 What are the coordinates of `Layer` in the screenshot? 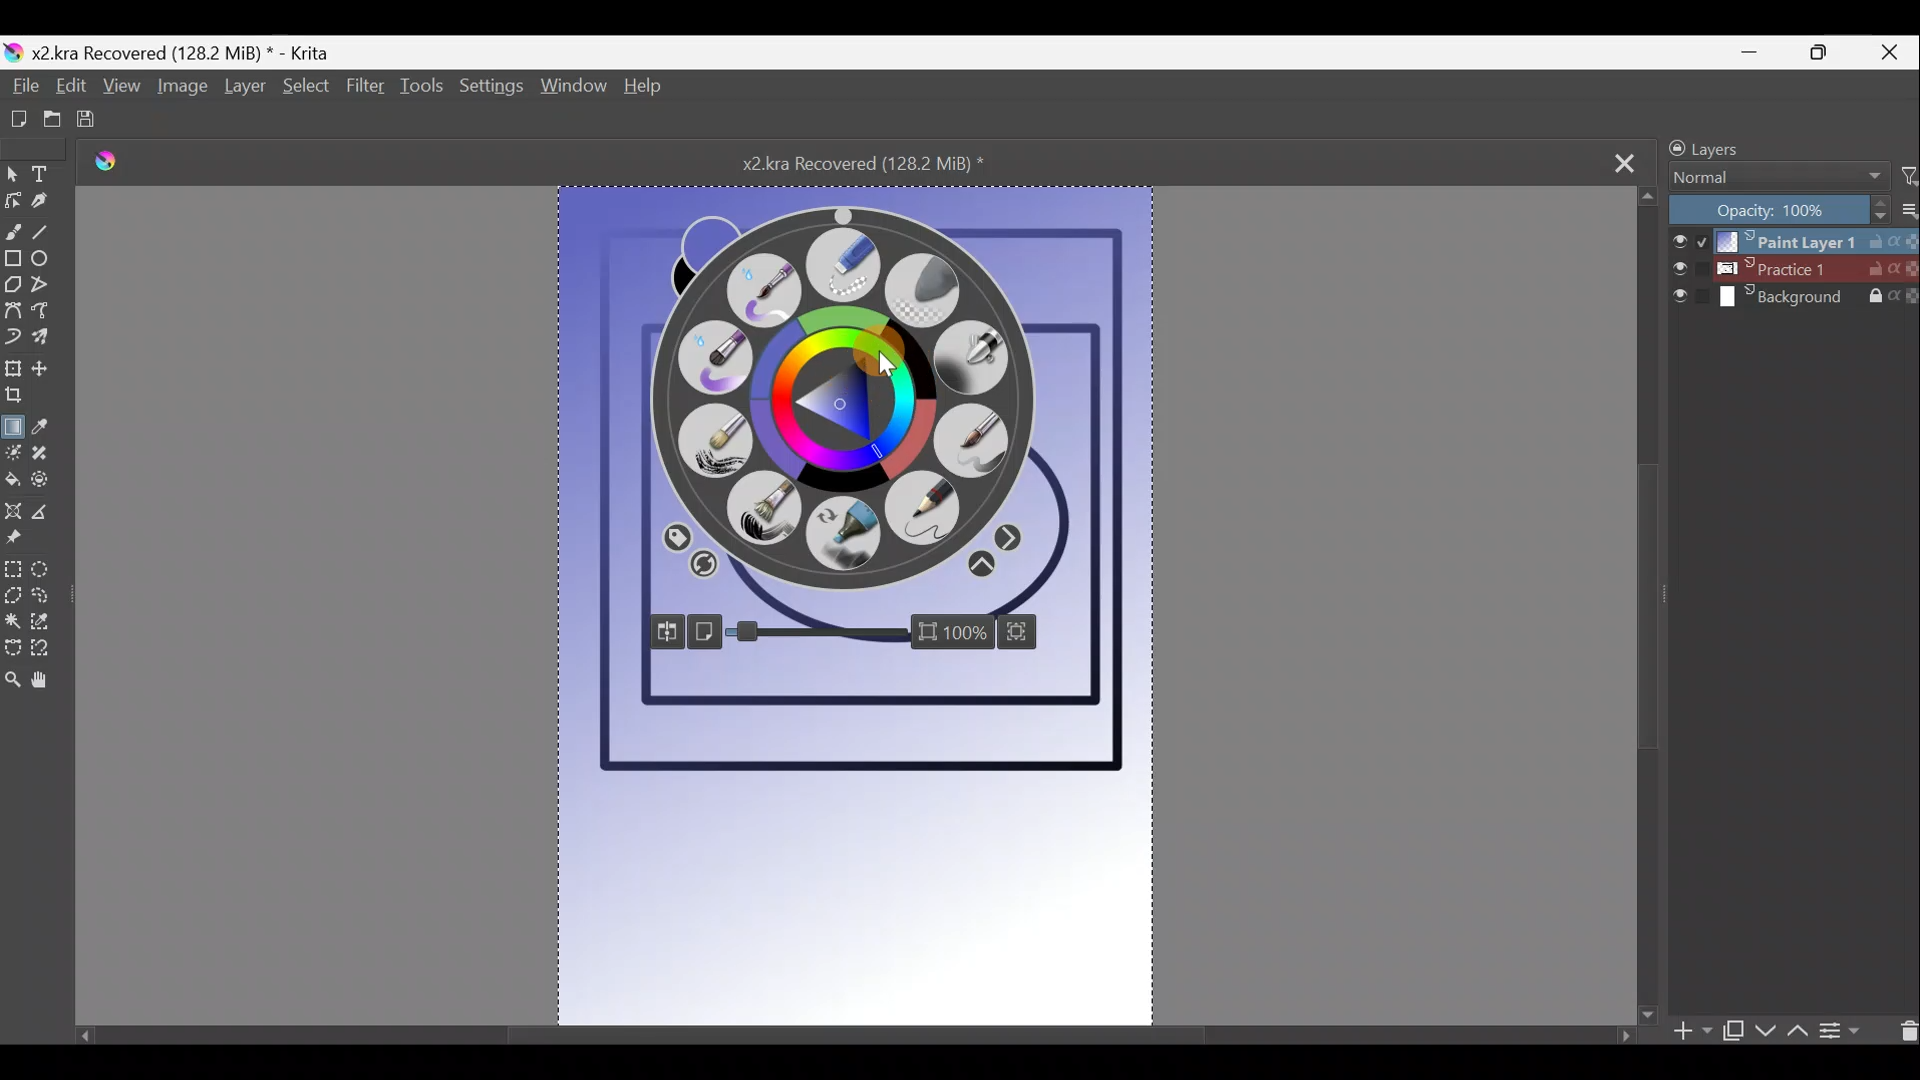 It's located at (244, 90).